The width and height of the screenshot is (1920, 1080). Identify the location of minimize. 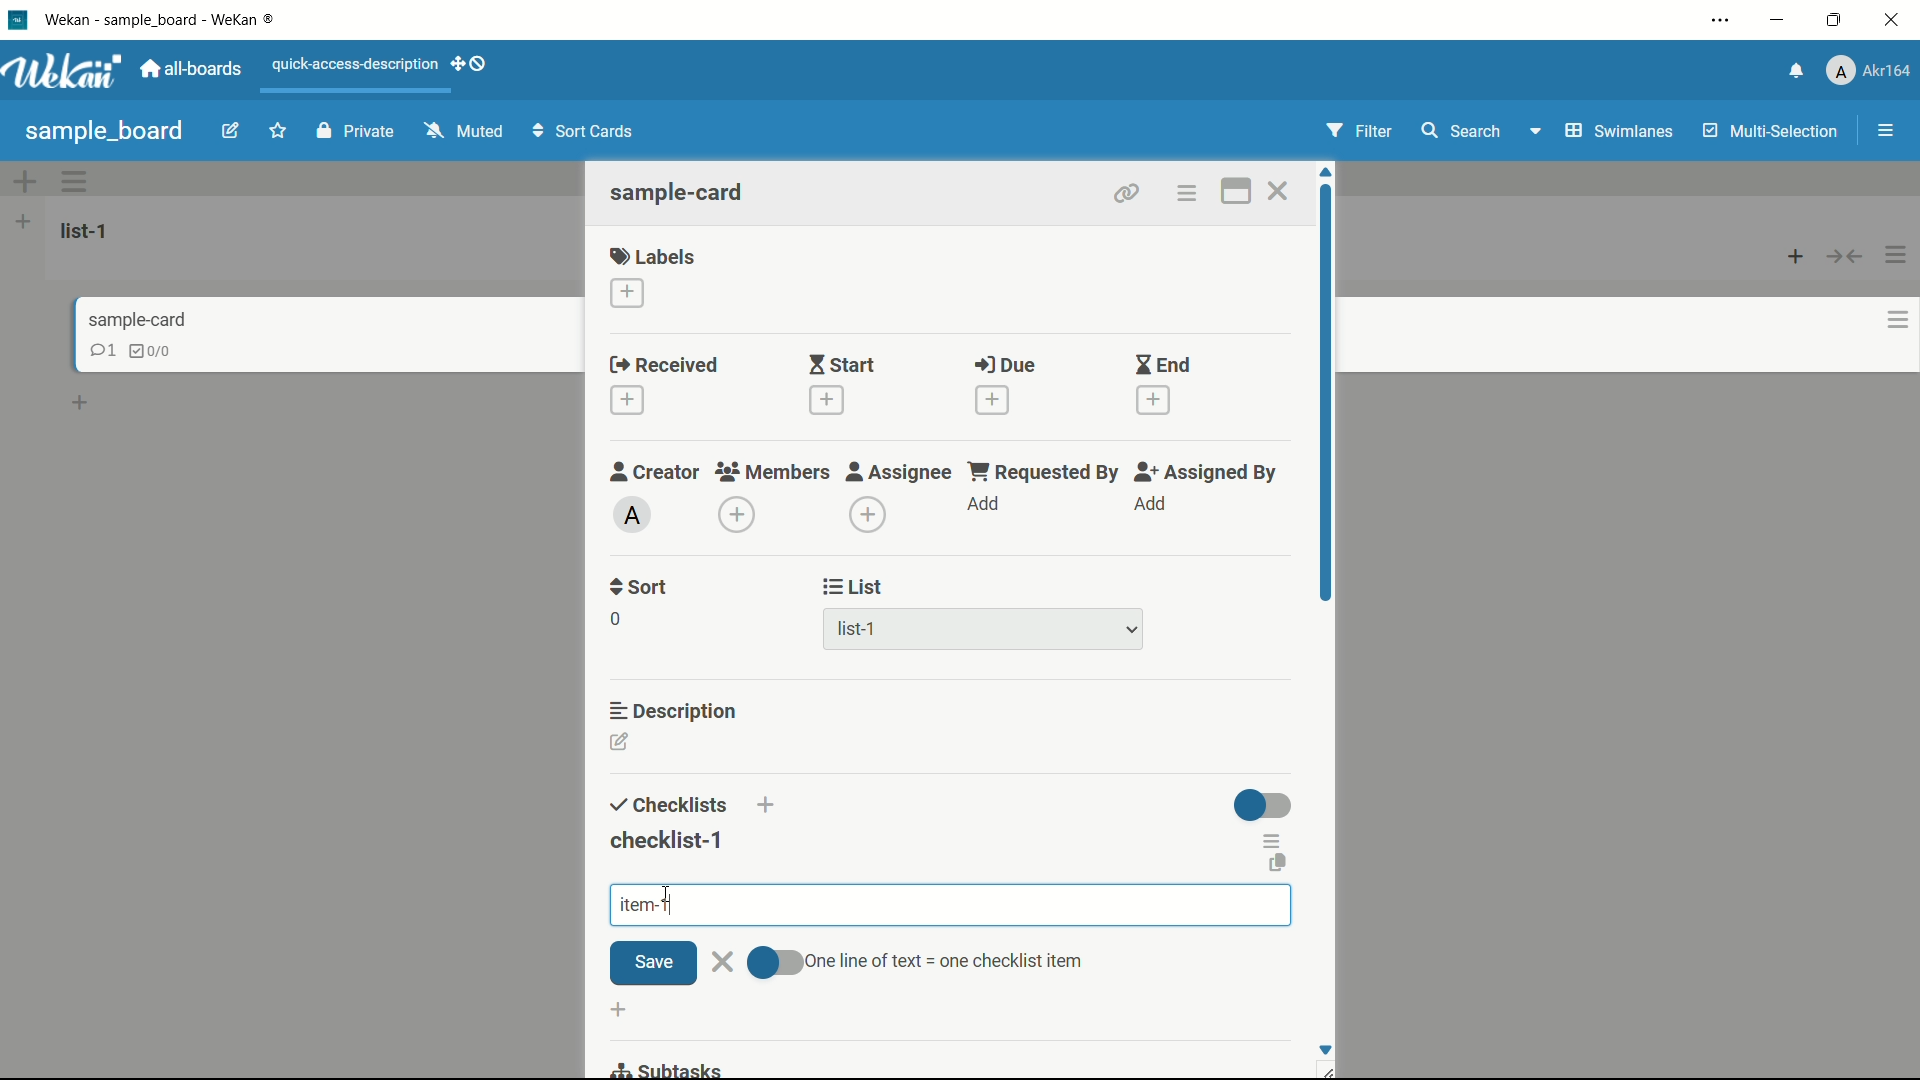
(1779, 21).